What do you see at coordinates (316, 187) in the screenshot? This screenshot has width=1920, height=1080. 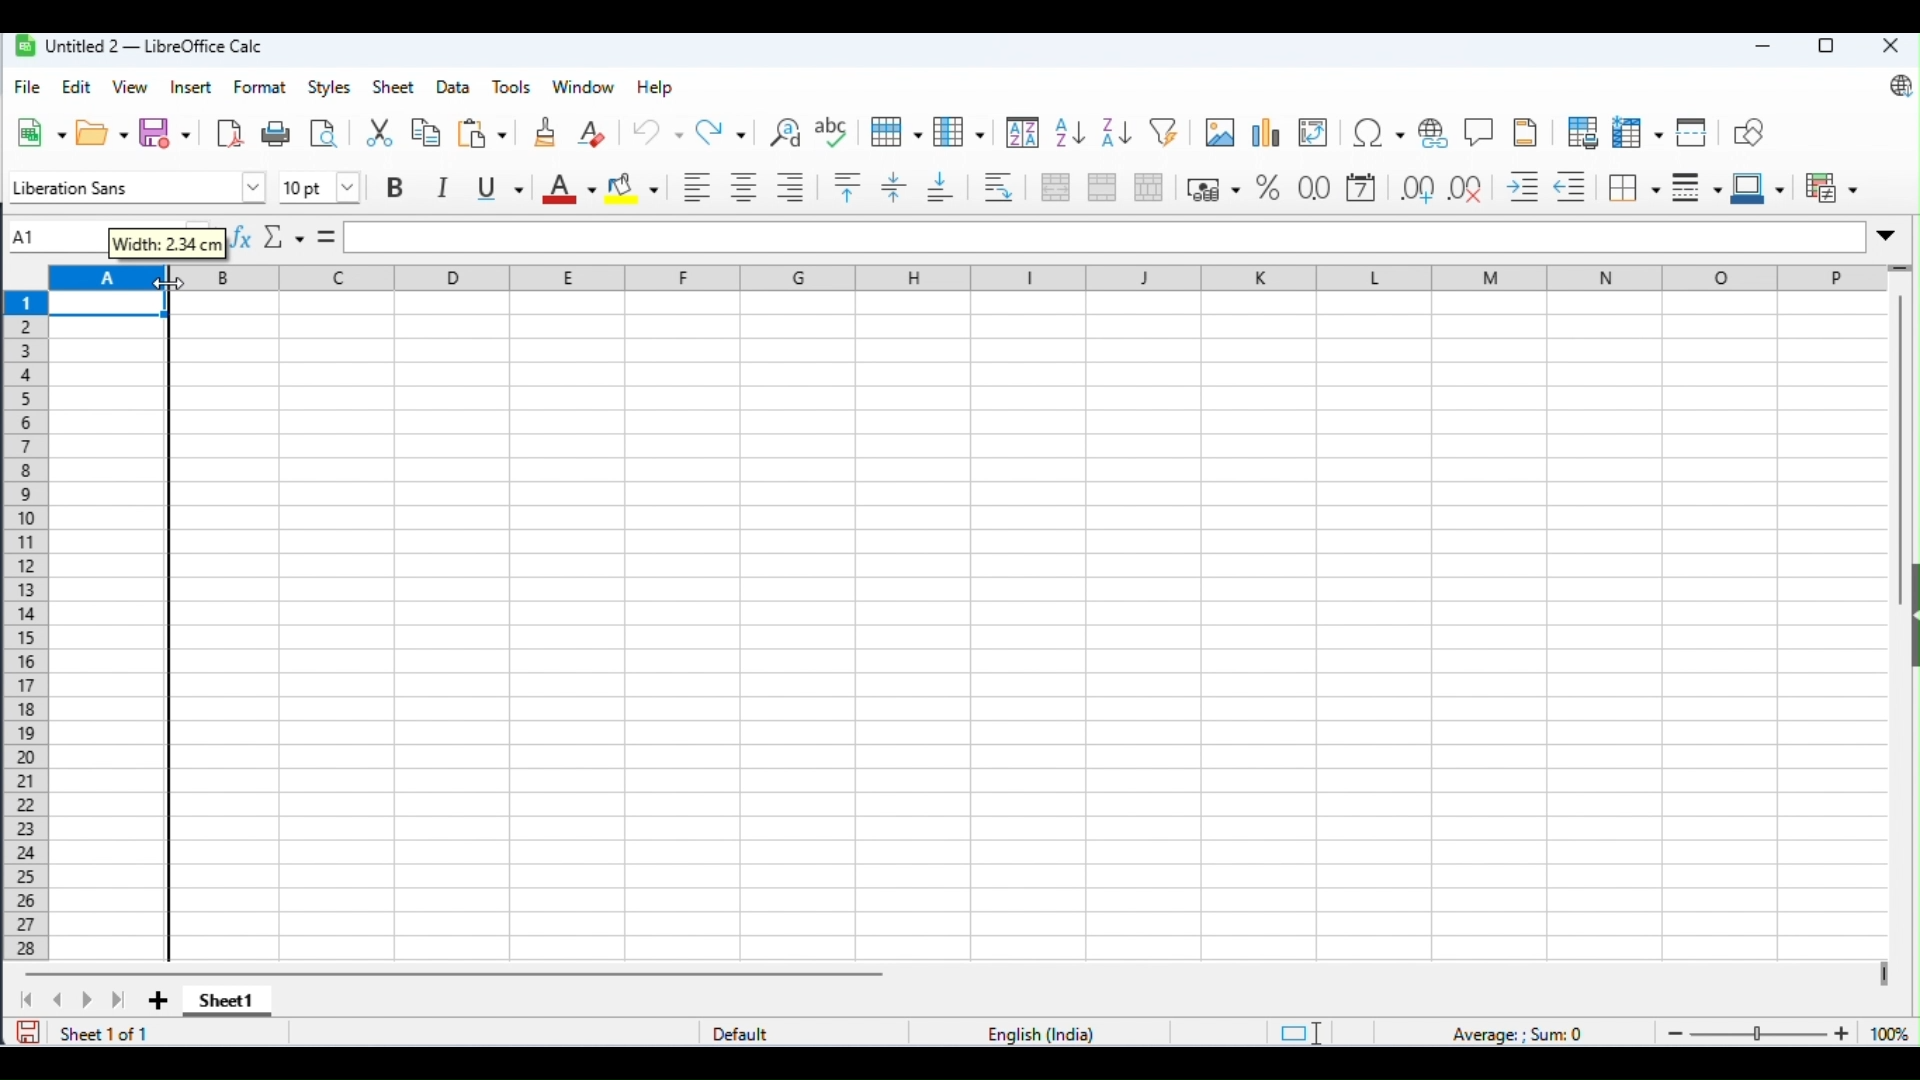 I see `font size` at bounding box center [316, 187].